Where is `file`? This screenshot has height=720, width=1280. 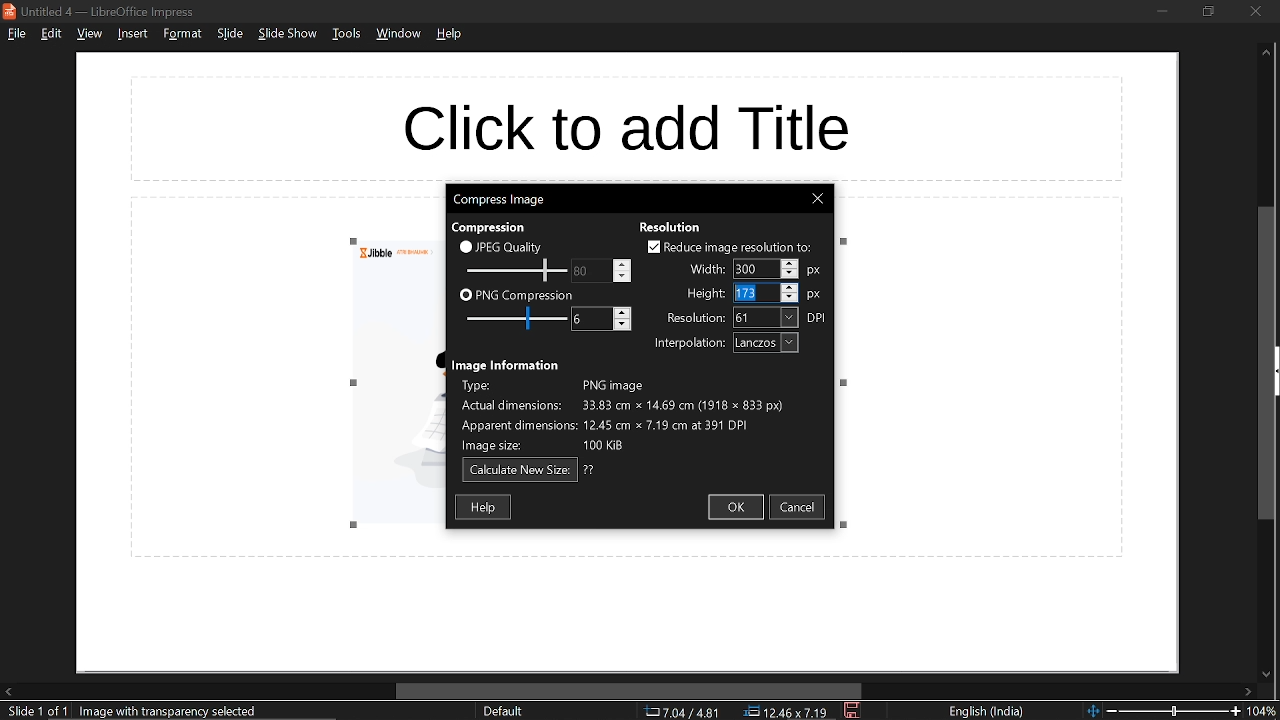
file is located at coordinates (16, 35).